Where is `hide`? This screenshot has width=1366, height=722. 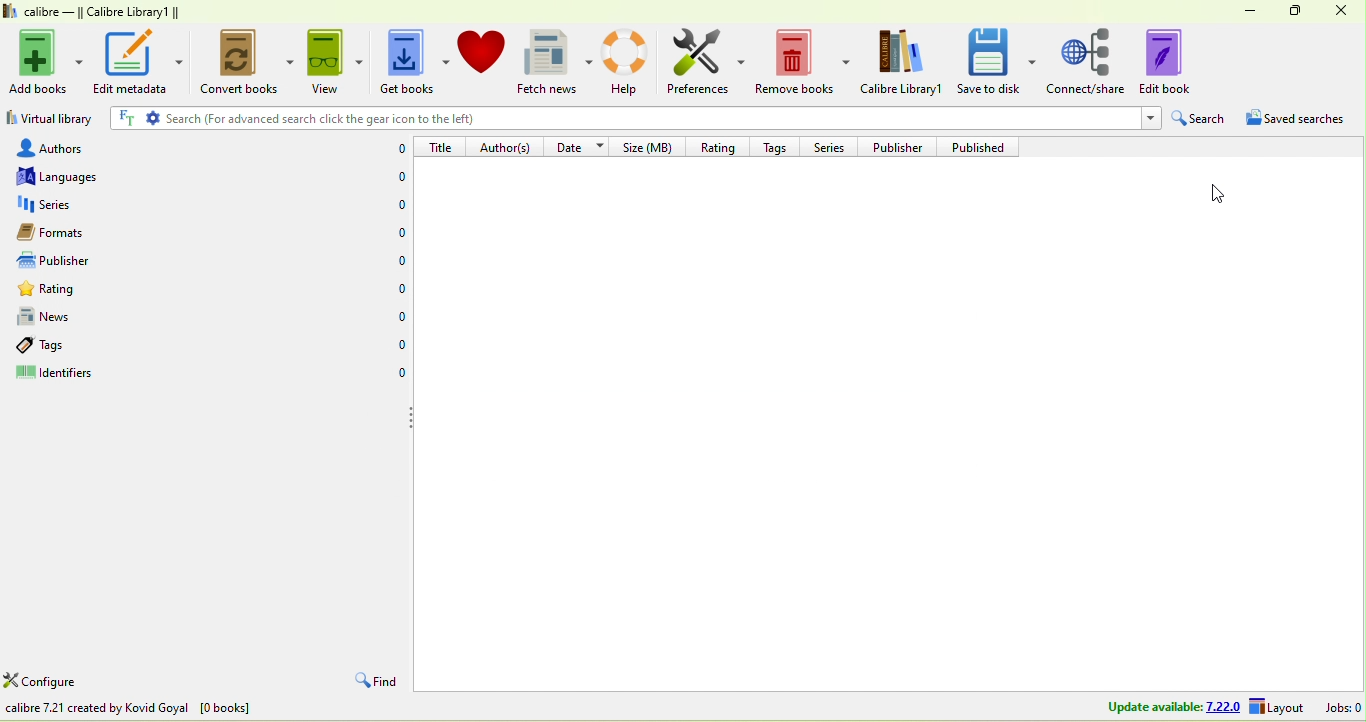 hide is located at coordinates (412, 417).